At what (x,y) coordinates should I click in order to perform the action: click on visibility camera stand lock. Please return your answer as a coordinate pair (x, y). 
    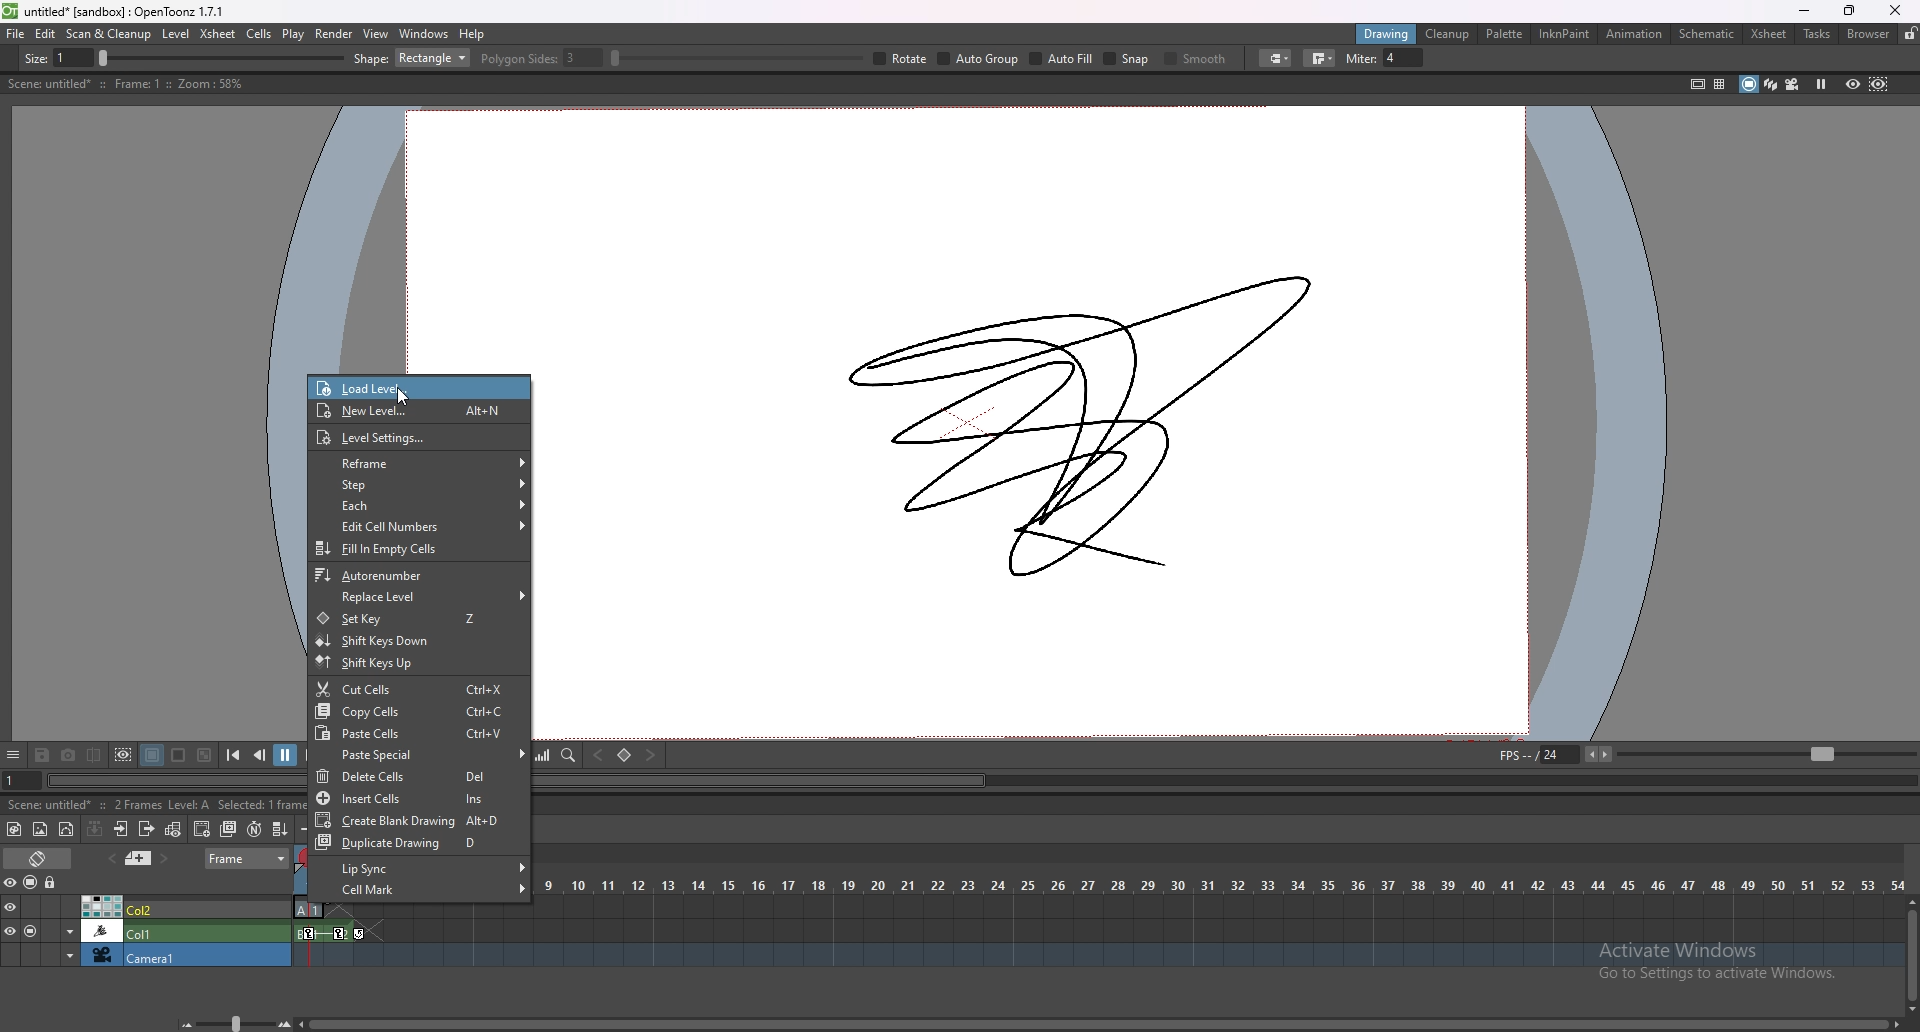
    Looking at the image, I should click on (33, 882).